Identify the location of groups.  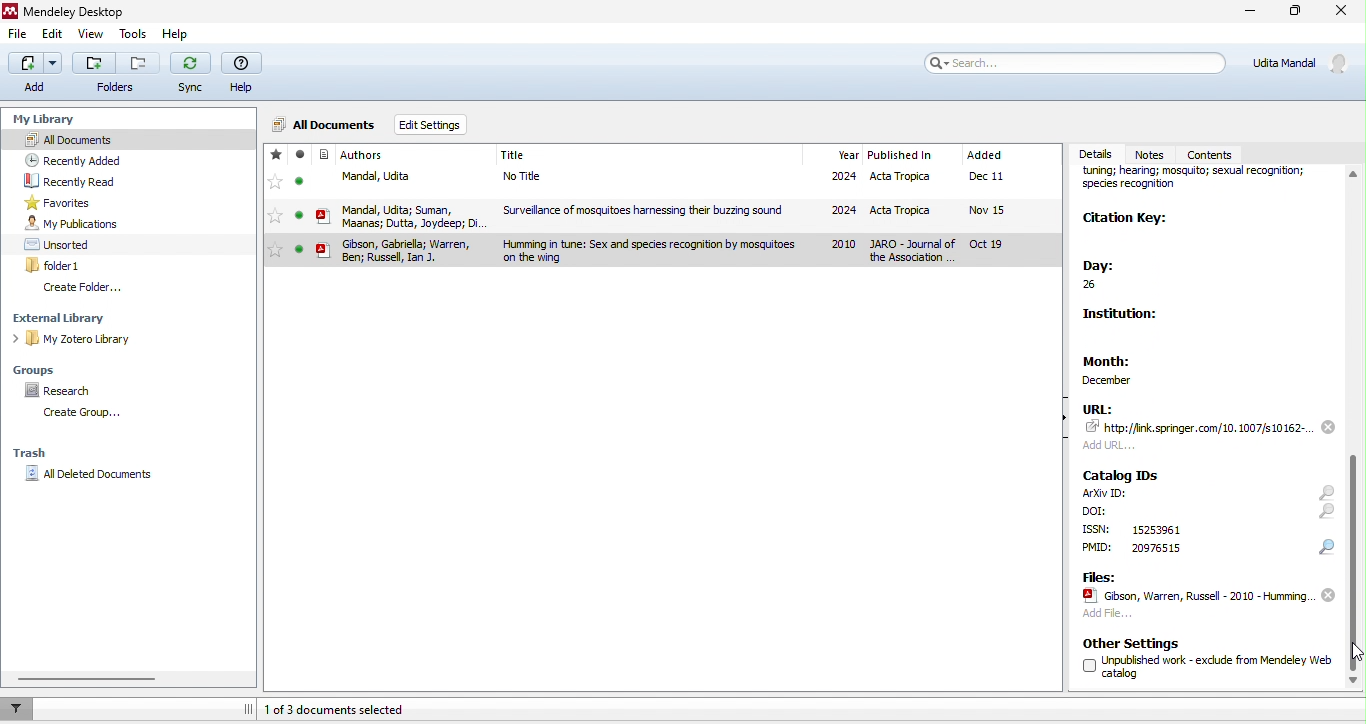
(41, 368).